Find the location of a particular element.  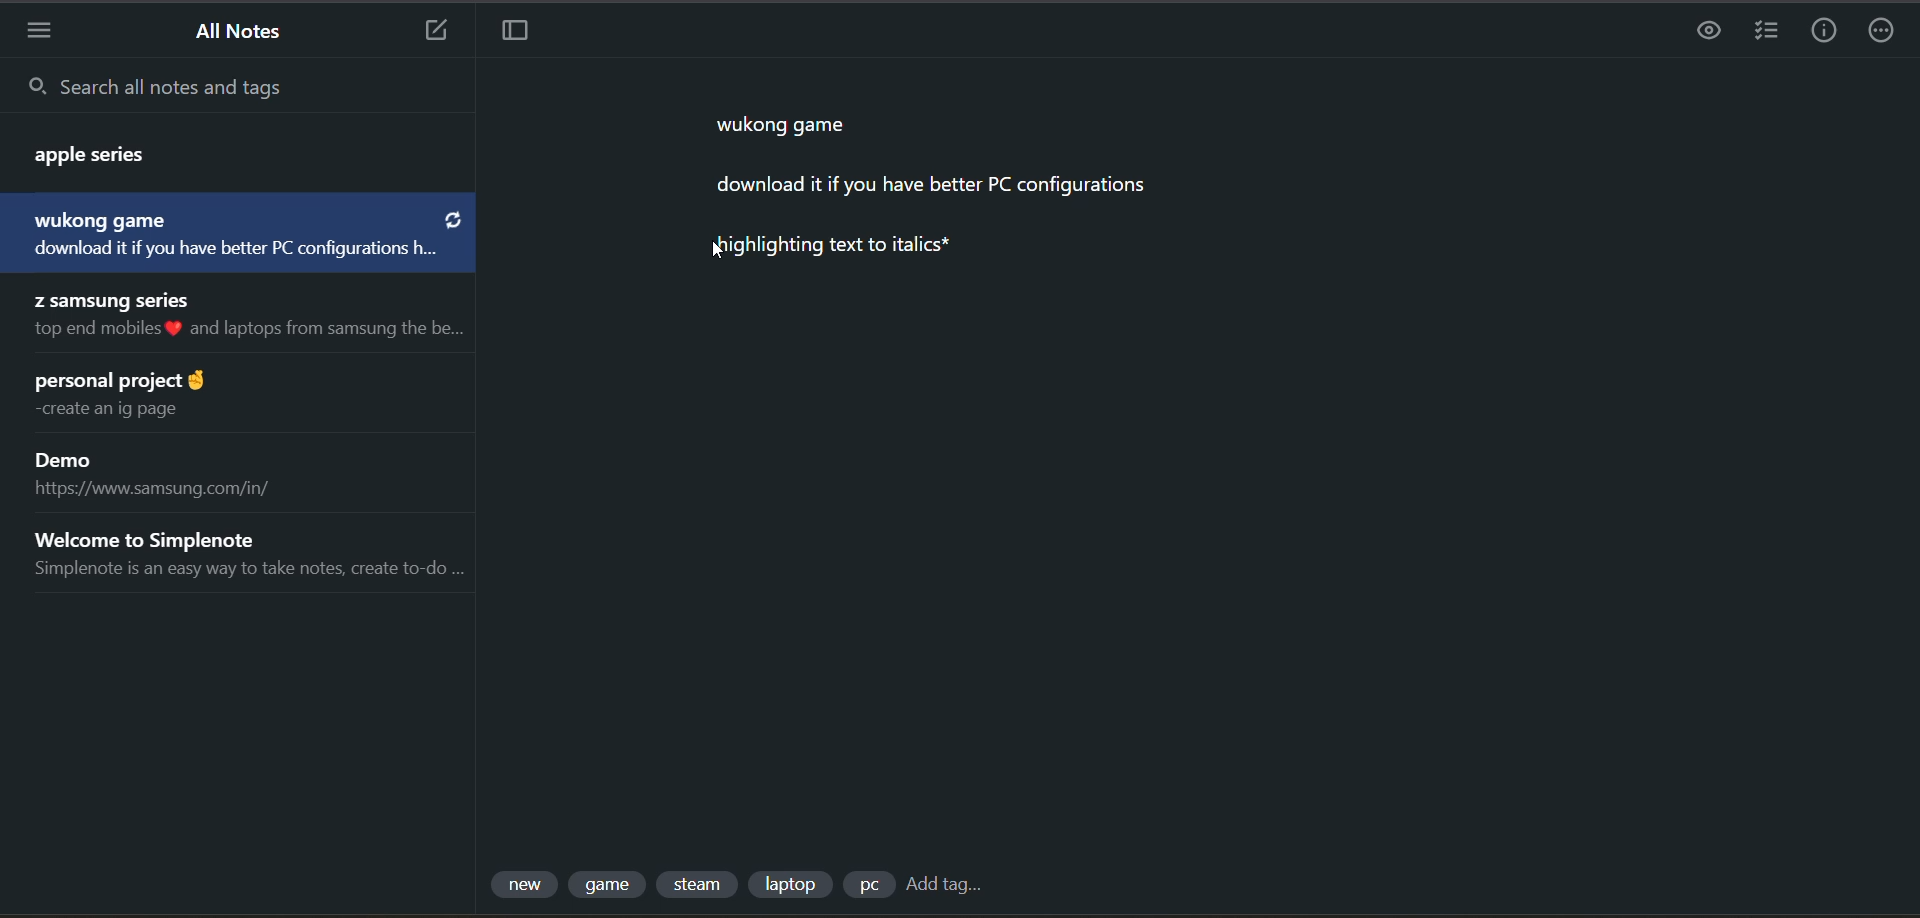

tag 4 is located at coordinates (789, 883).